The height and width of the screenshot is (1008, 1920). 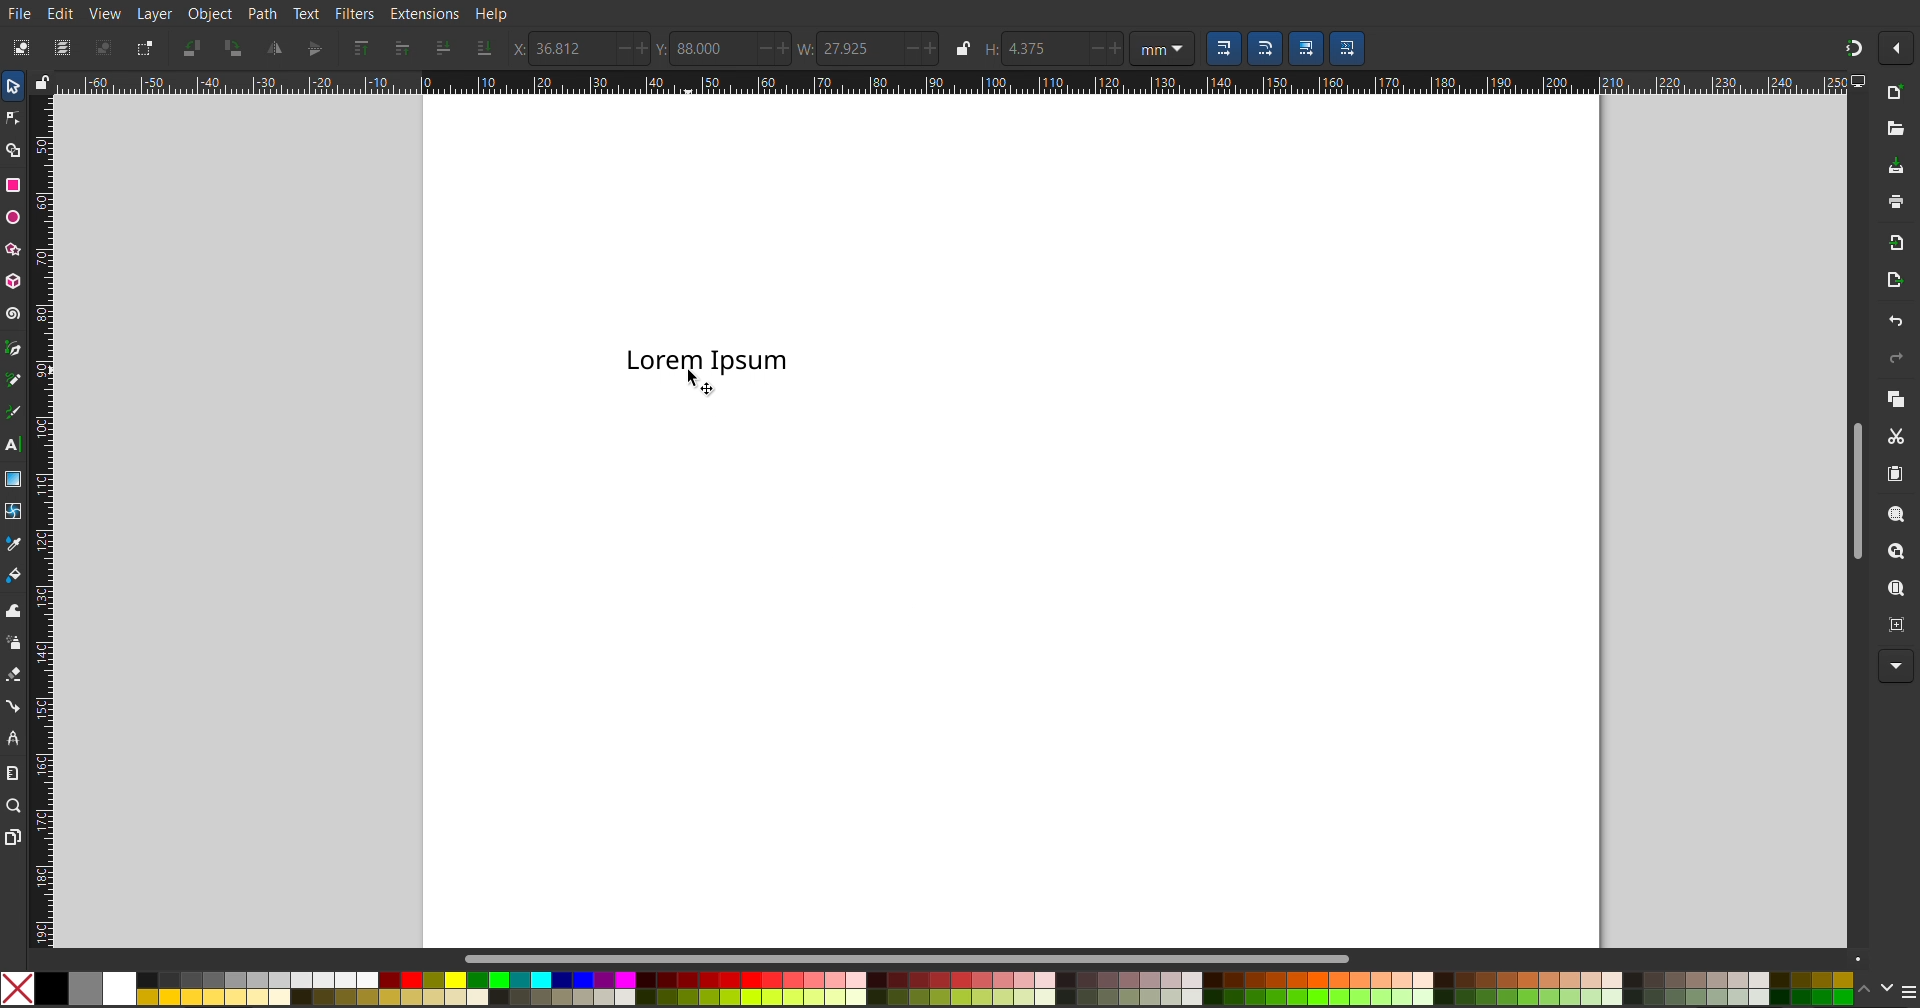 I want to click on Zoom Tool, so click(x=16, y=807).